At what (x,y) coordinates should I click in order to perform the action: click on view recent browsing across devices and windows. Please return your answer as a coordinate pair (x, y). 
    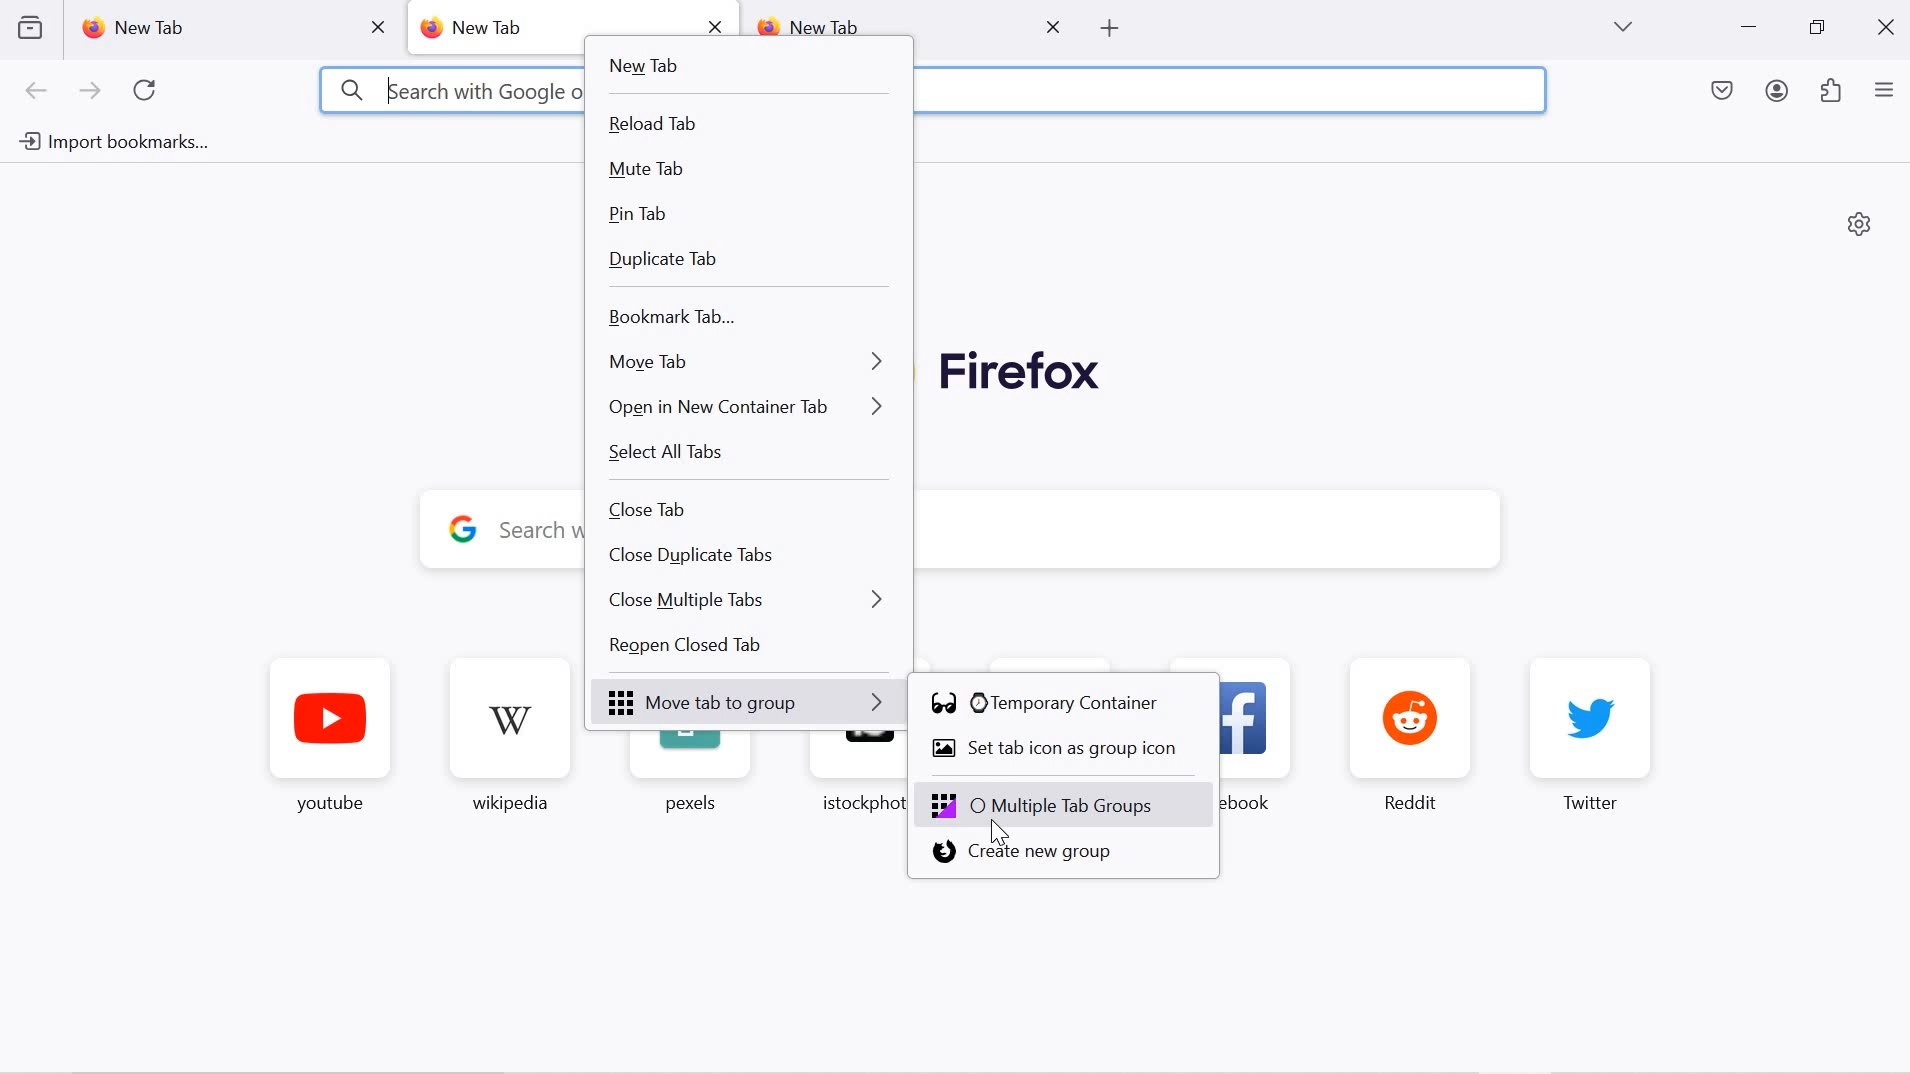
    Looking at the image, I should click on (29, 27).